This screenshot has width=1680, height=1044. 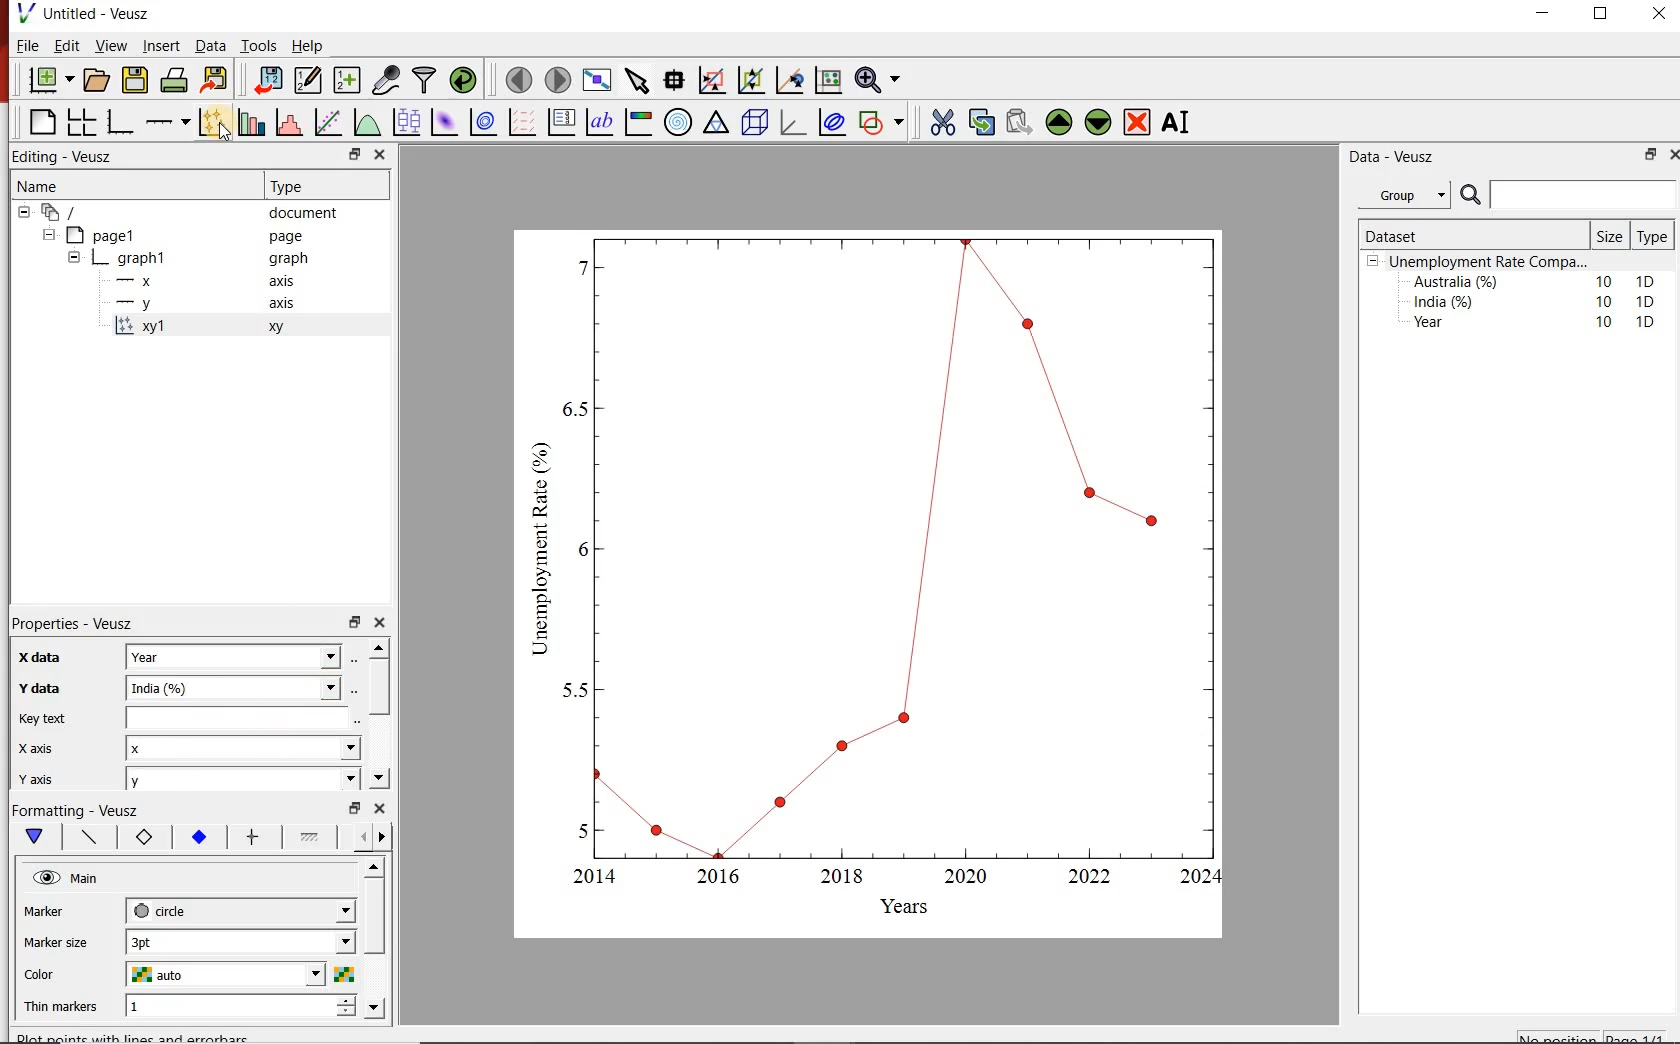 What do you see at coordinates (1411, 157) in the screenshot?
I see `Data - Veusz` at bounding box center [1411, 157].